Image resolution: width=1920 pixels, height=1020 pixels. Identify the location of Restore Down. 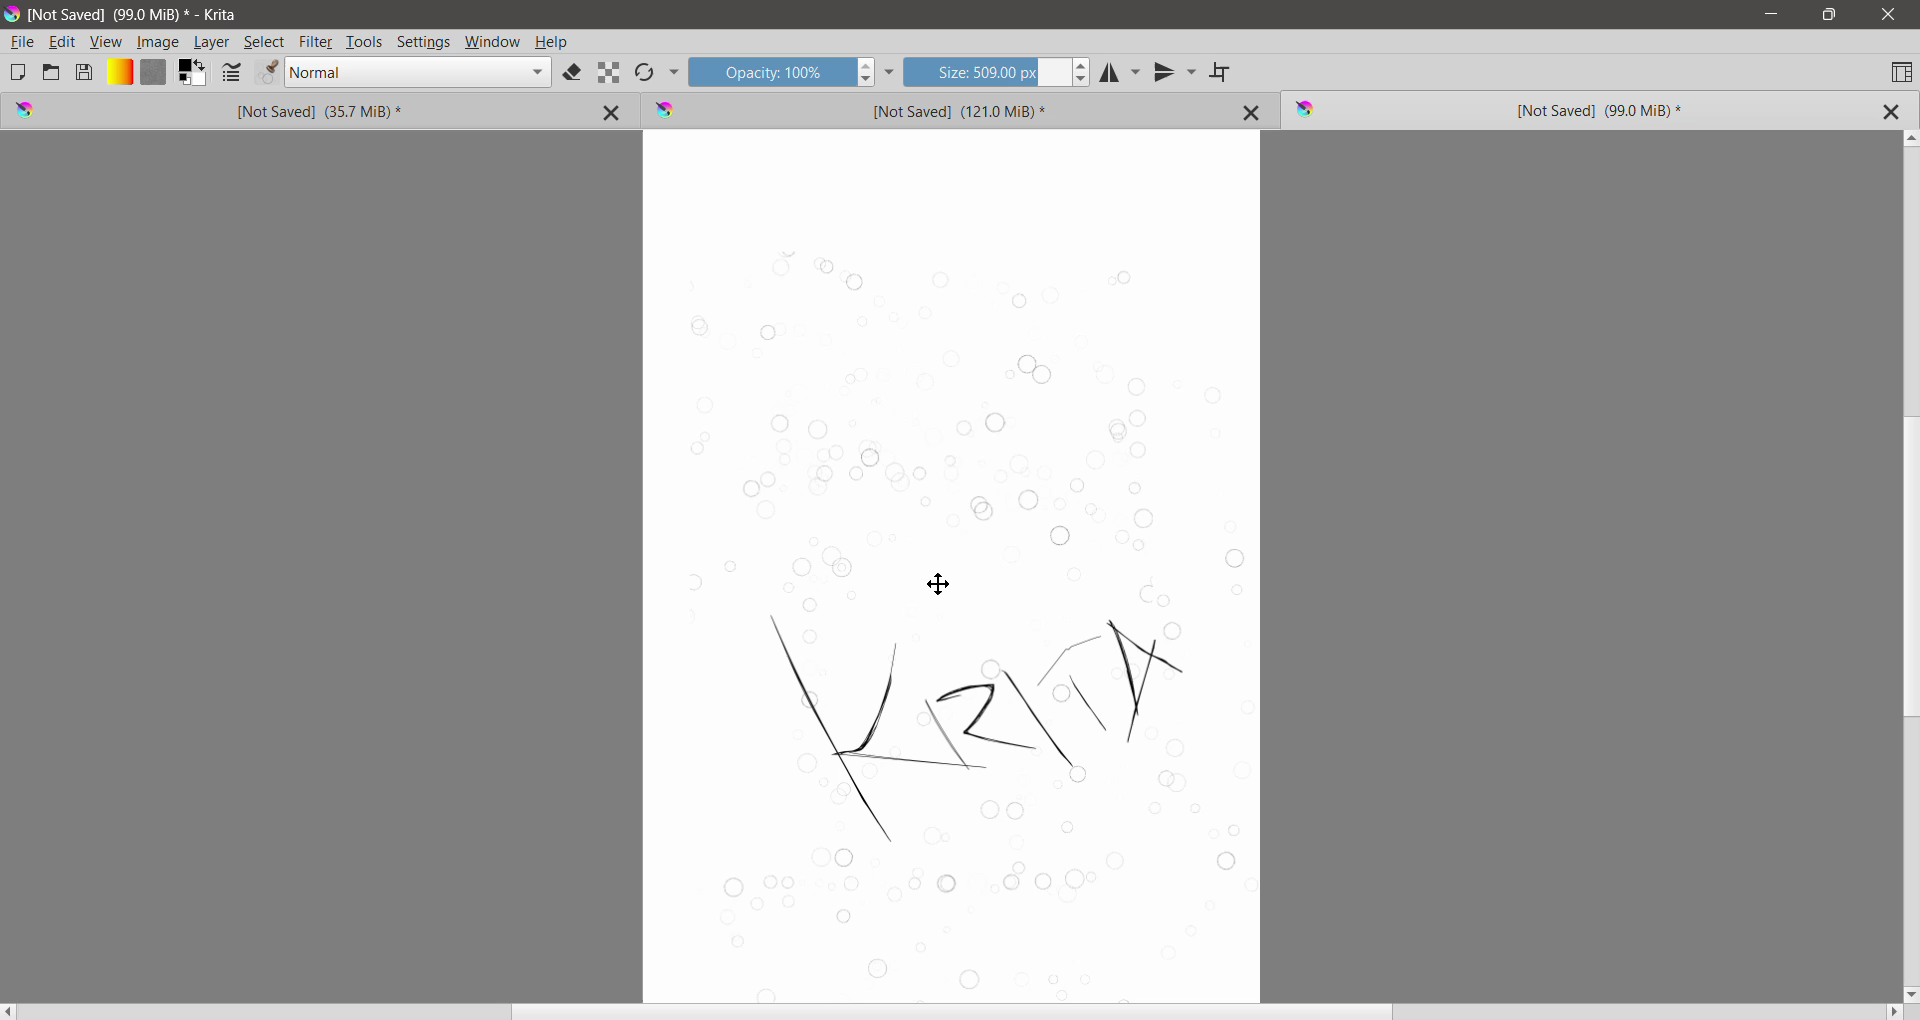
(1829, 15).